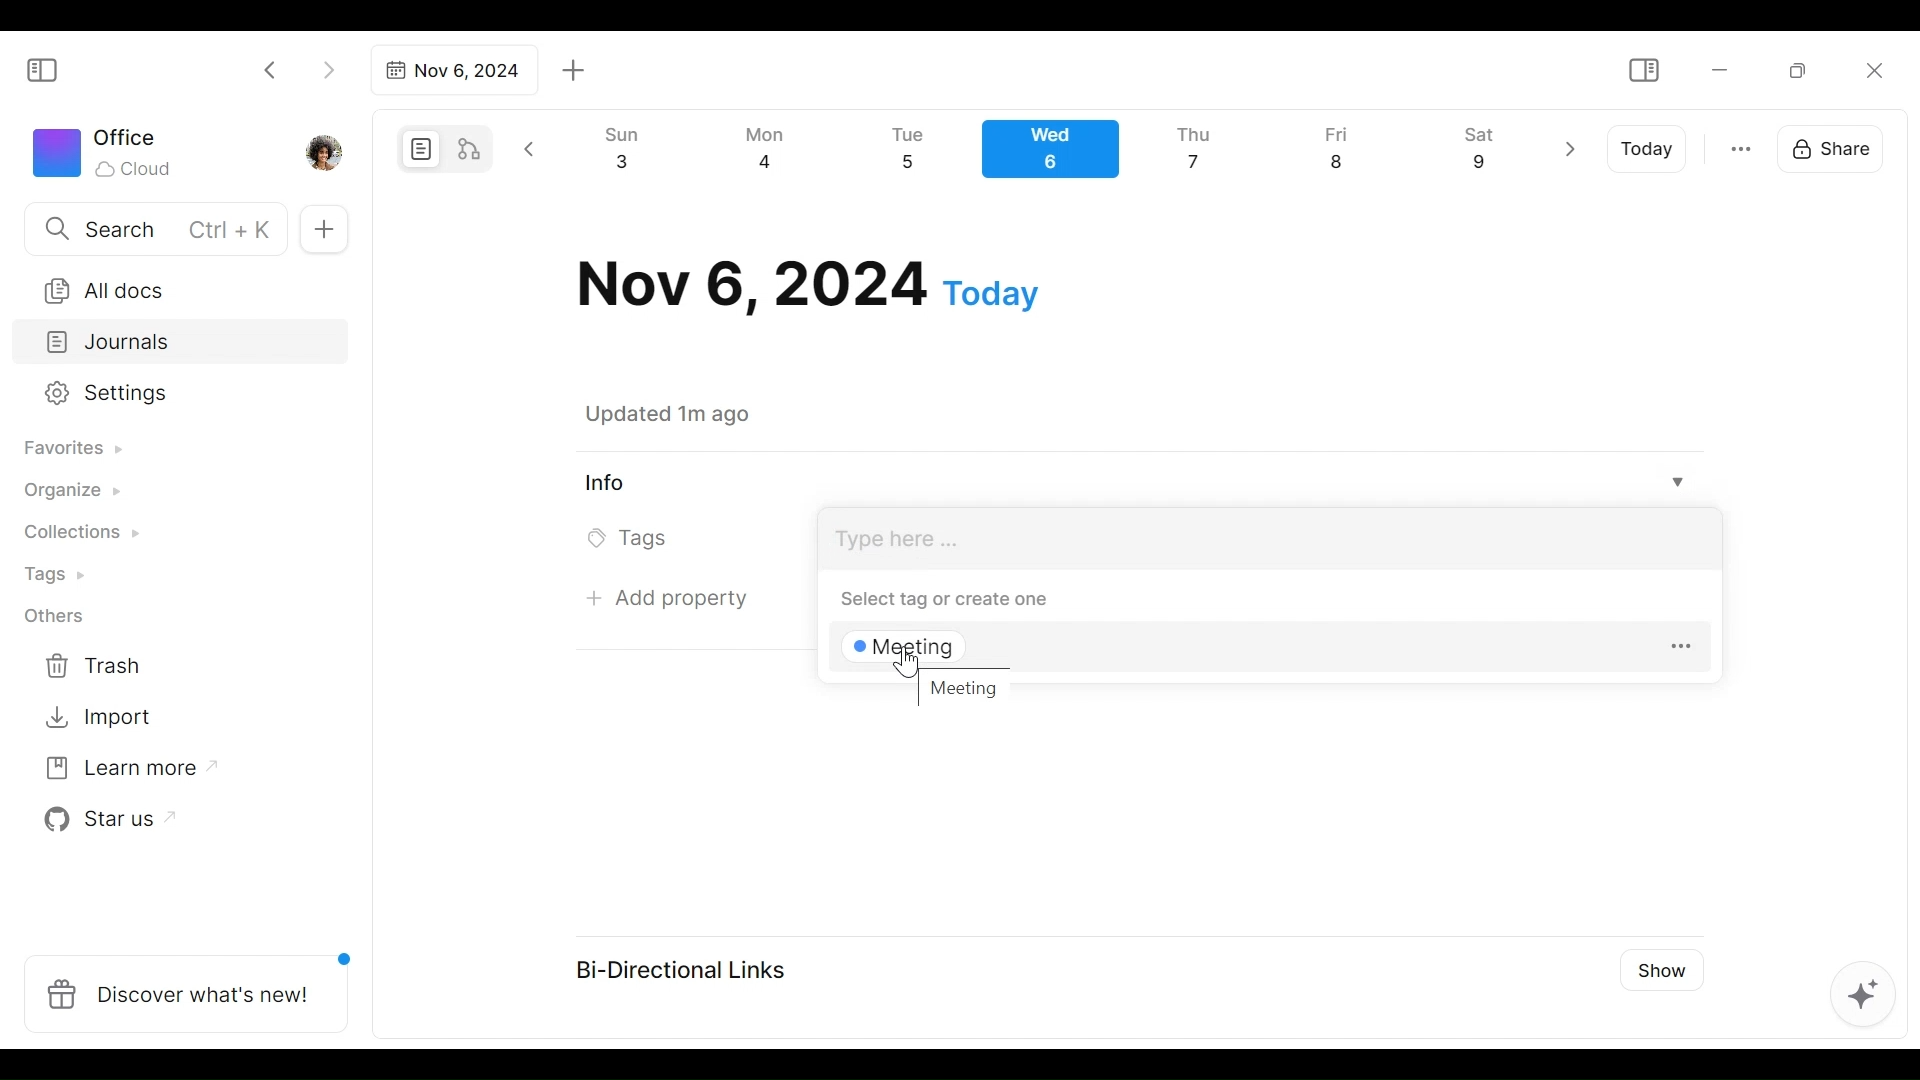  Describe the element at coordinates (471, 148) in the screenshot. I see `Edgeless mode` at that location.